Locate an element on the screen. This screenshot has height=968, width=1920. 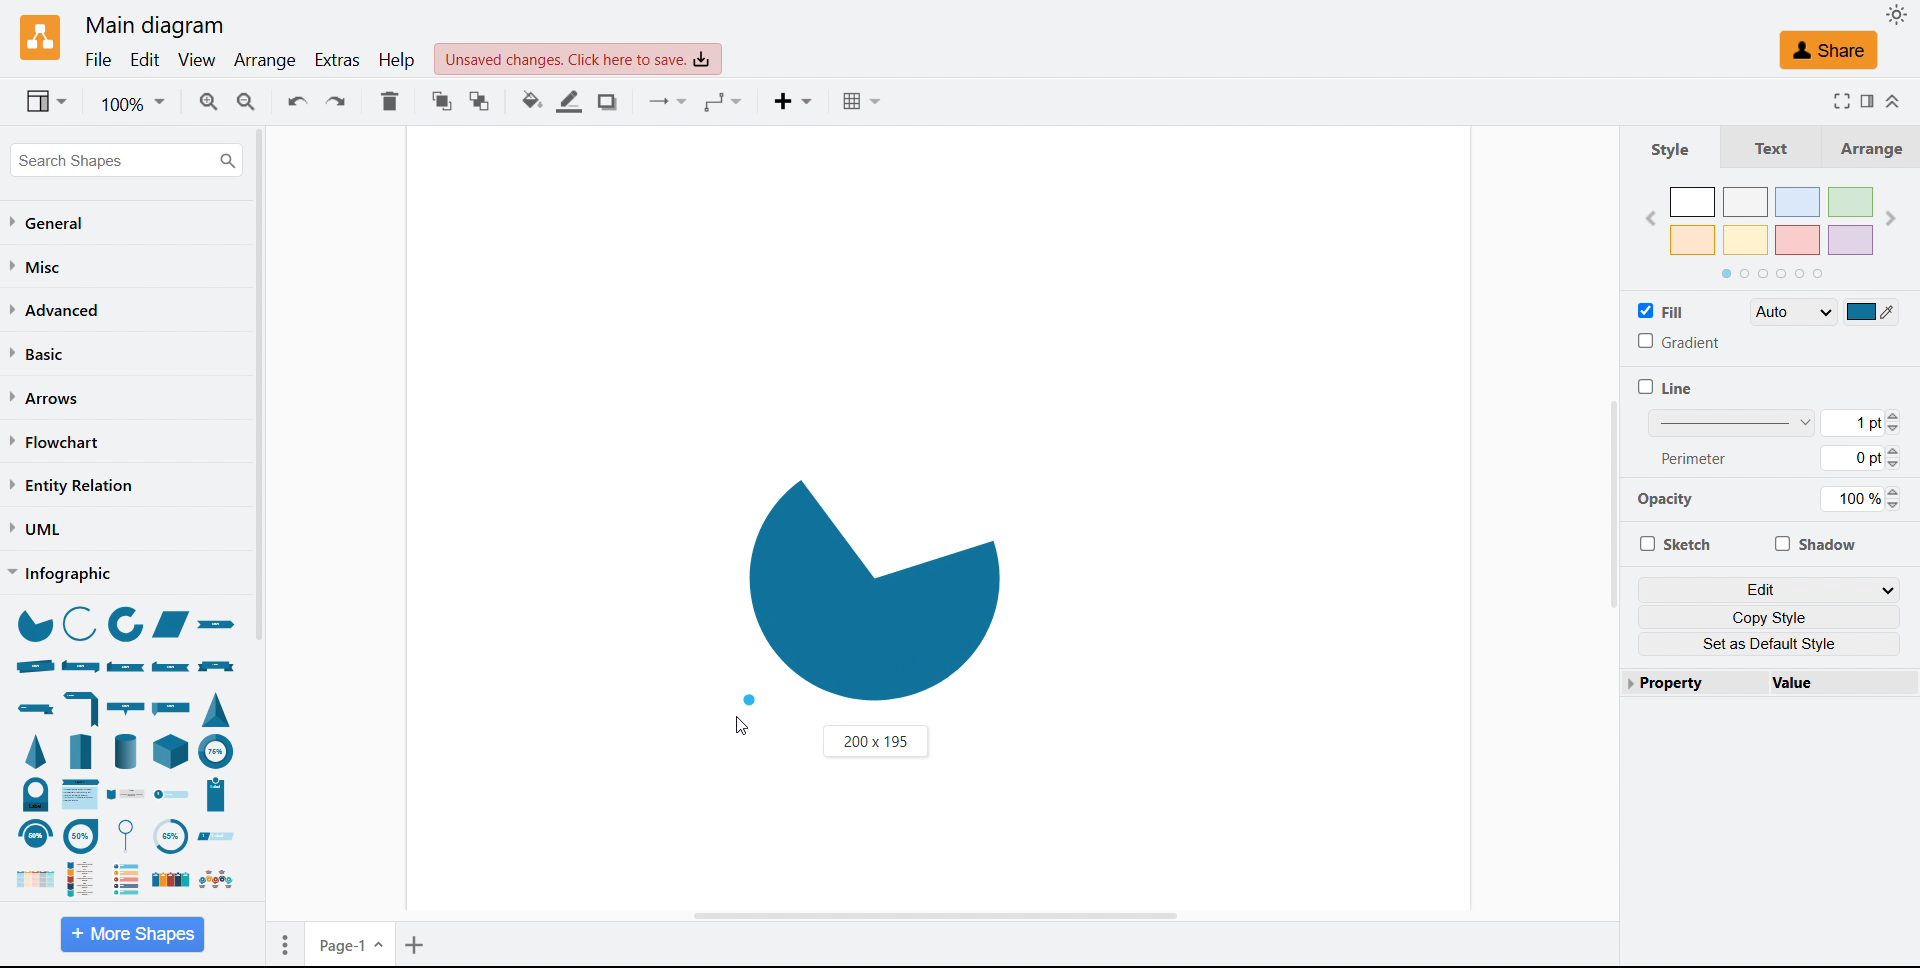
opacity is located at coordinates (1673, 503).